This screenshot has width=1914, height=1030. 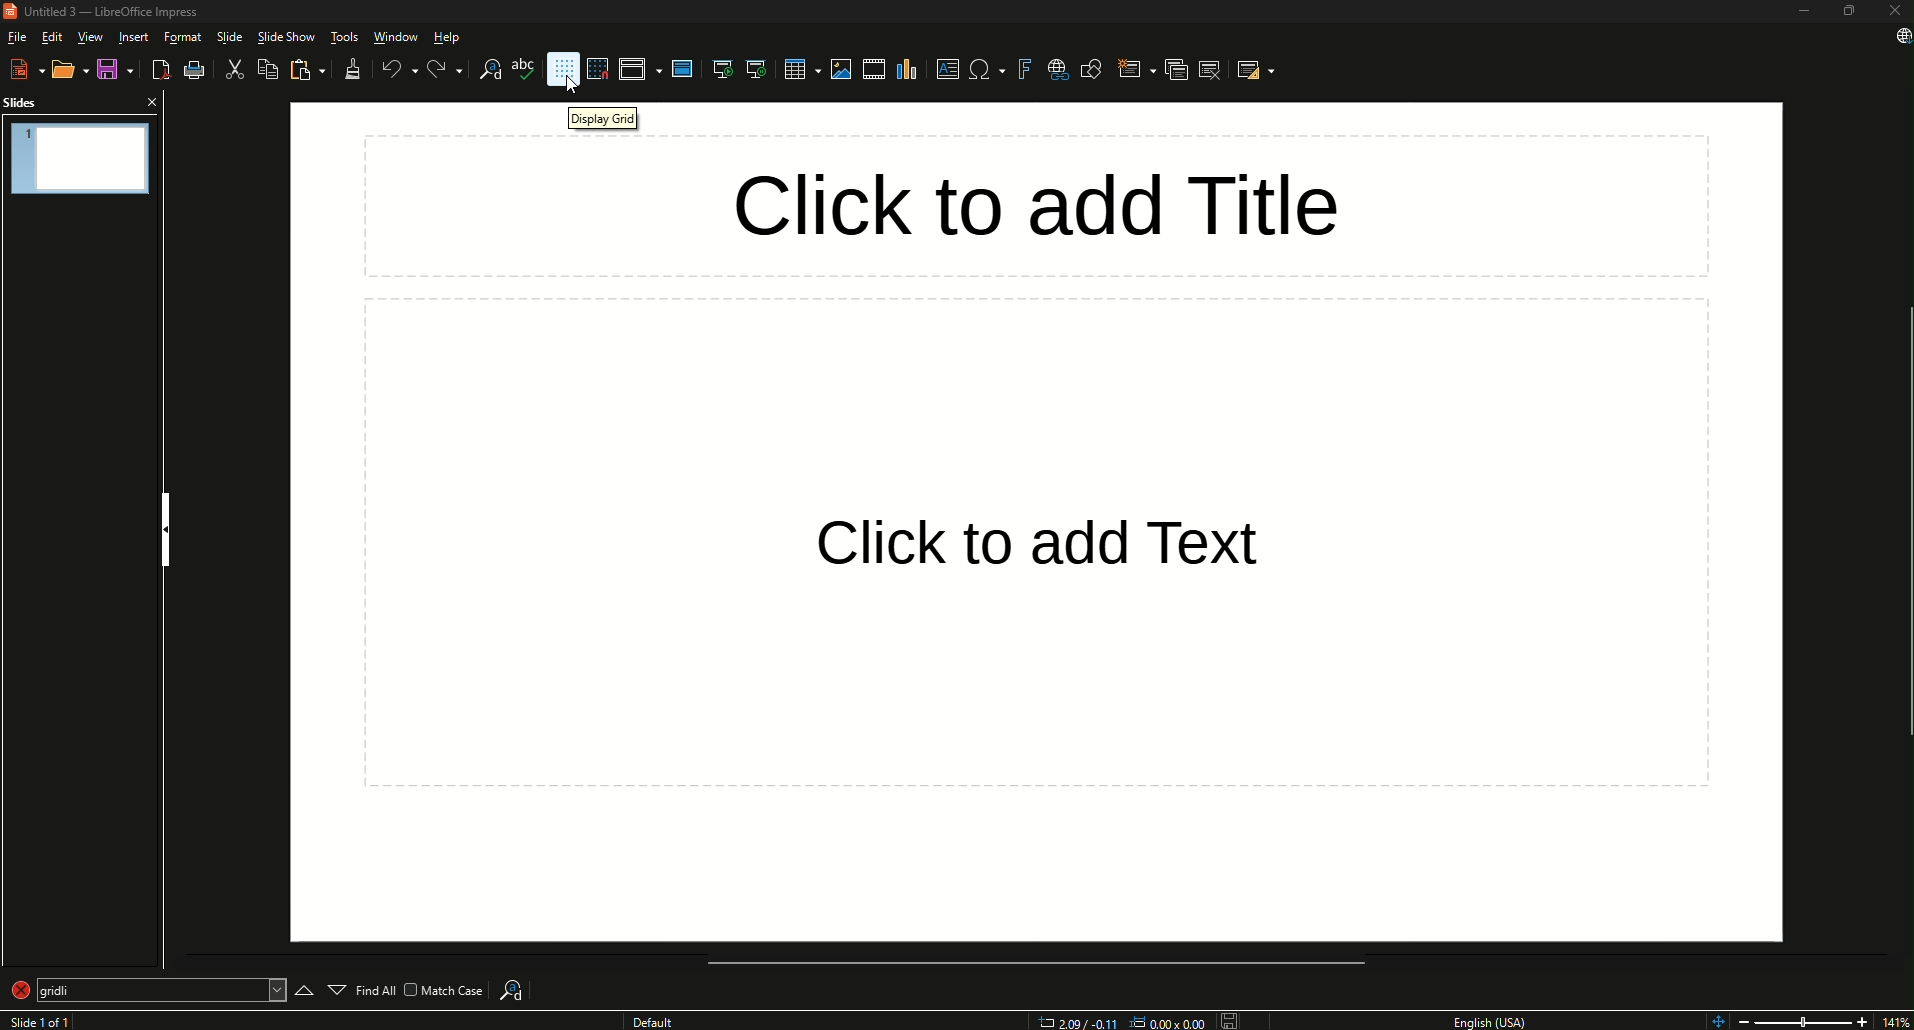 What do you see at coordinates (756, 69) in the screenshot?
I see `Start from current slide` at bounding box center [756, 69].